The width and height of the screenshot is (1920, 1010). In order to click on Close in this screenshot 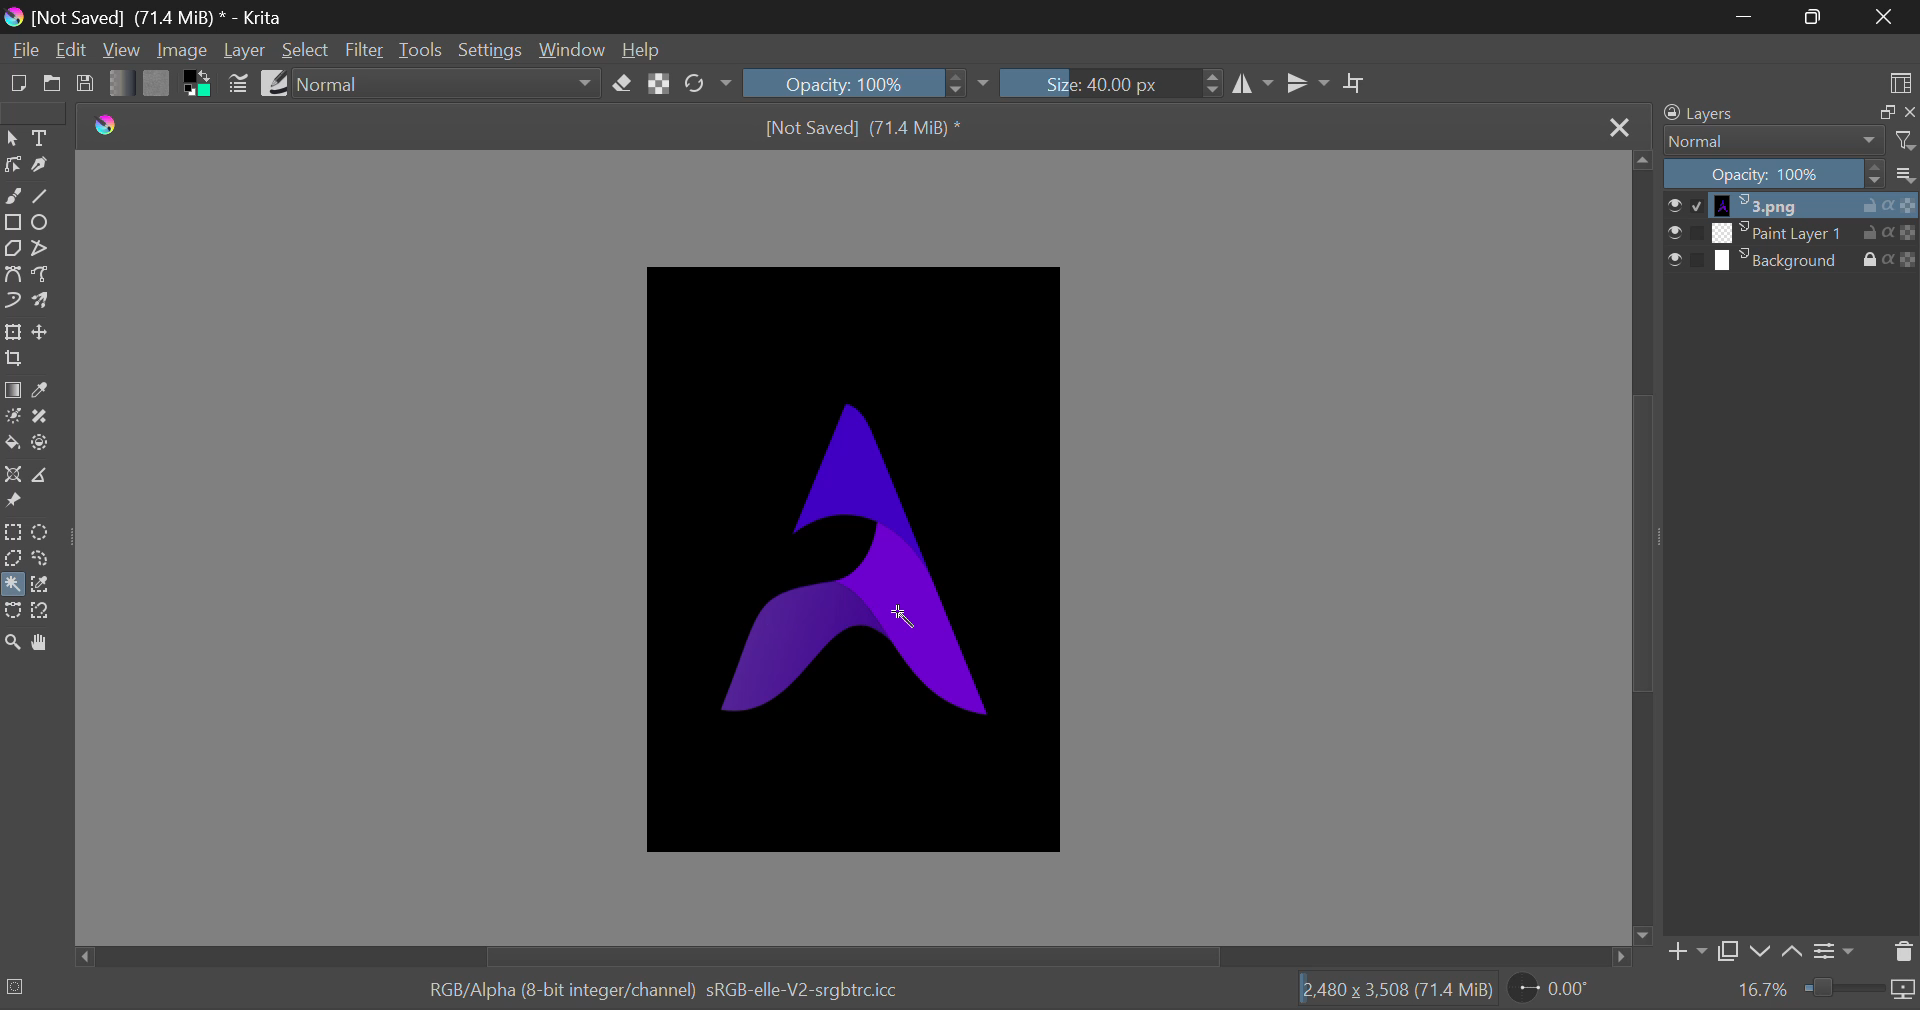, I will do `click(1885, 17)`.